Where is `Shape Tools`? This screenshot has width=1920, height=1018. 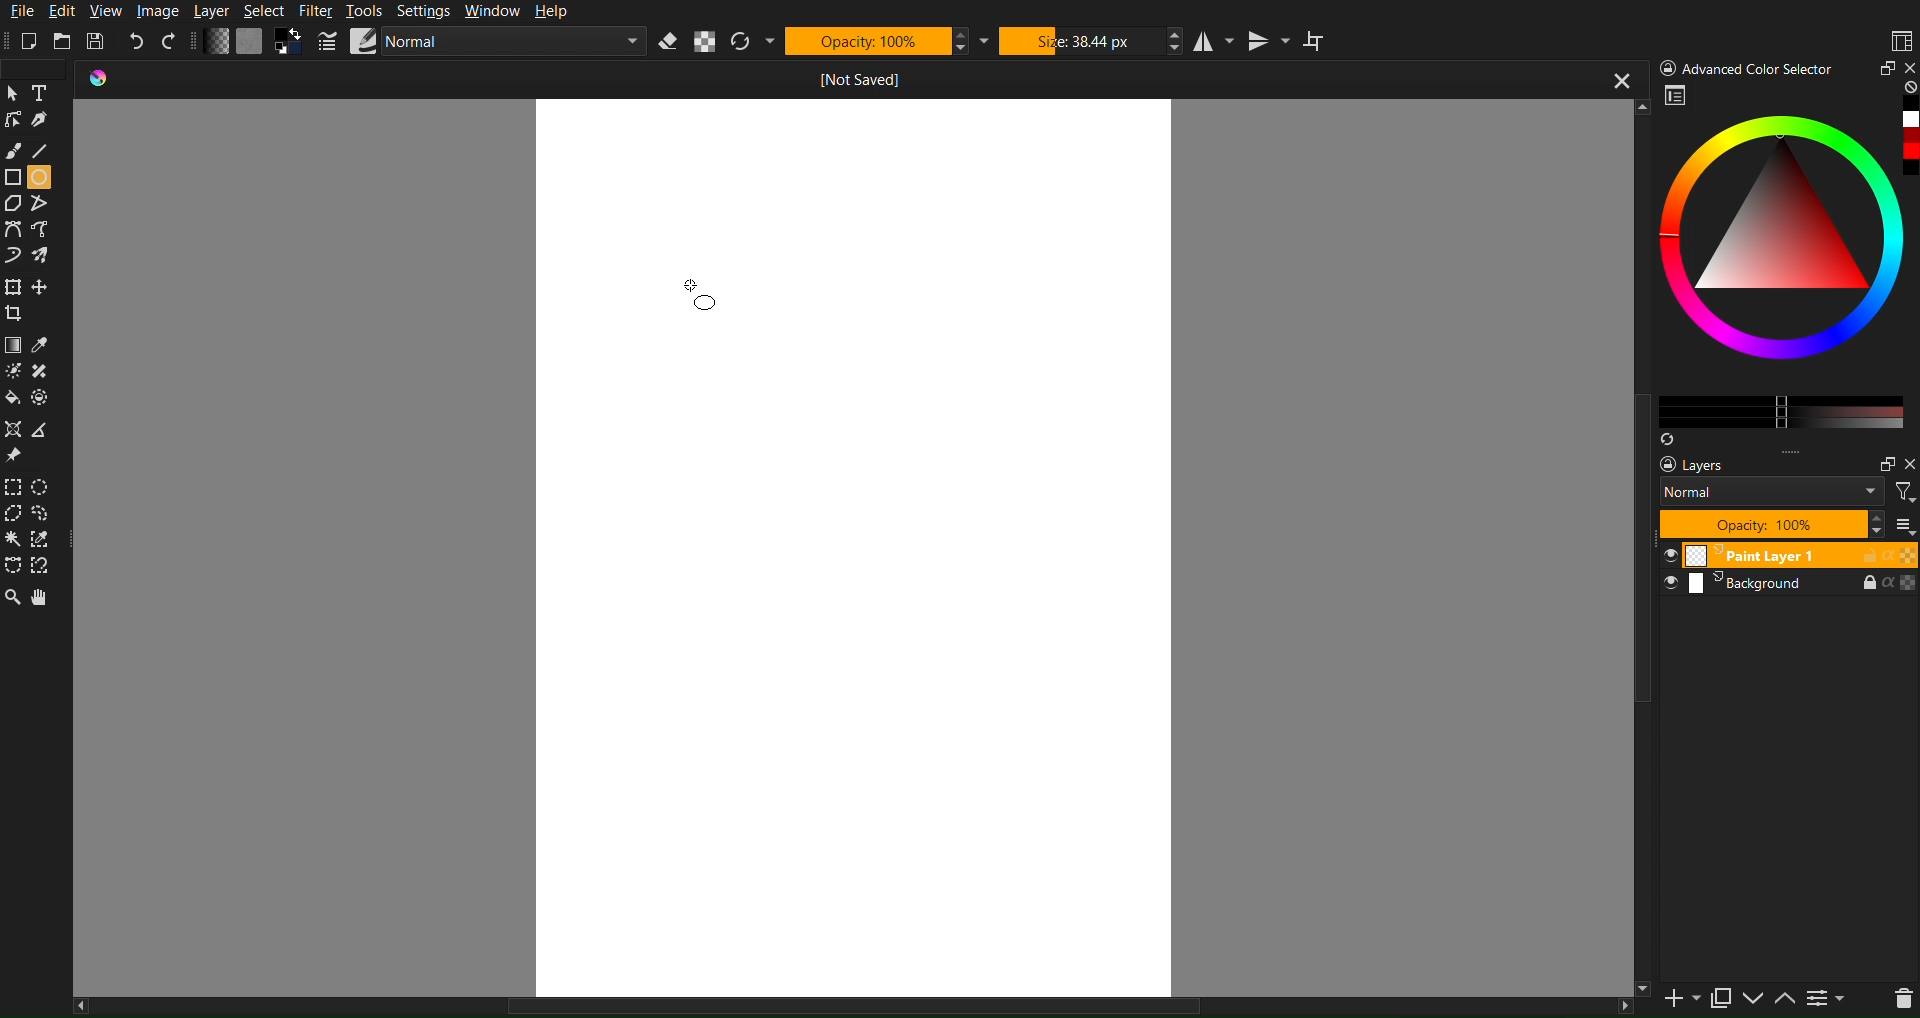
Shape Tools is located at coordinates (12, 180).